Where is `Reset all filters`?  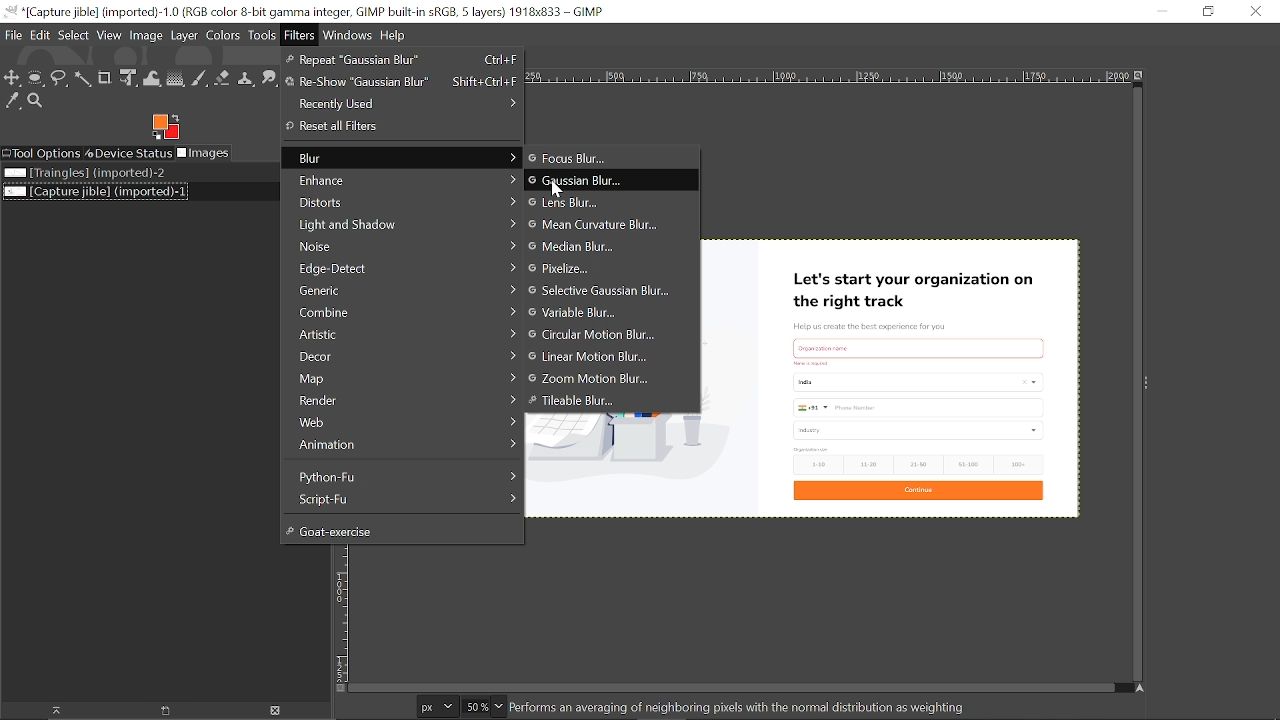 Reset all filters is located at coordinates (398, 126).